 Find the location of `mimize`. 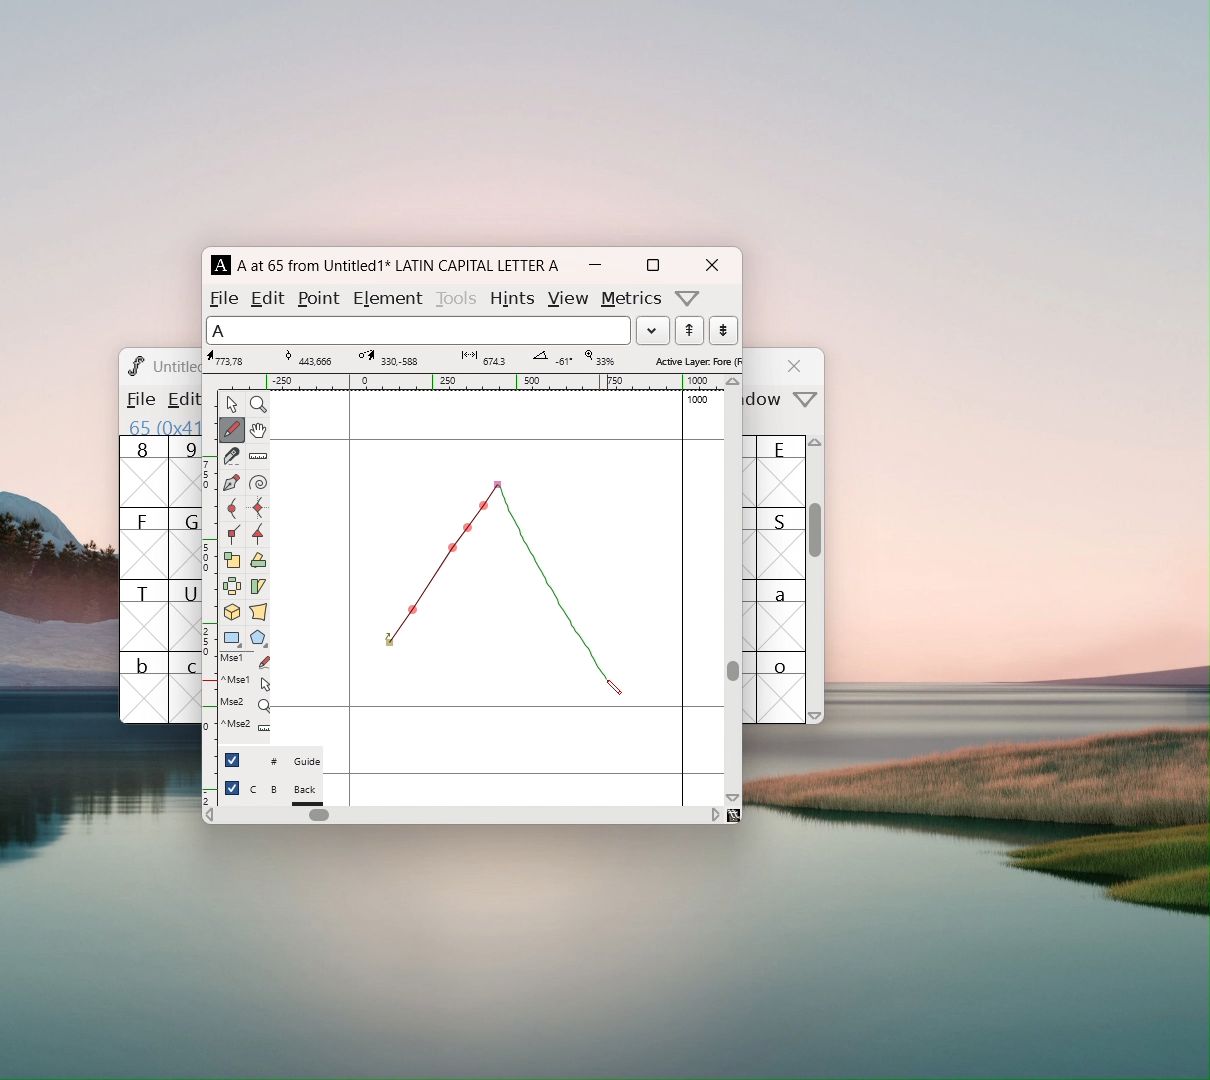

mimize is located at coordinates (595, 265).